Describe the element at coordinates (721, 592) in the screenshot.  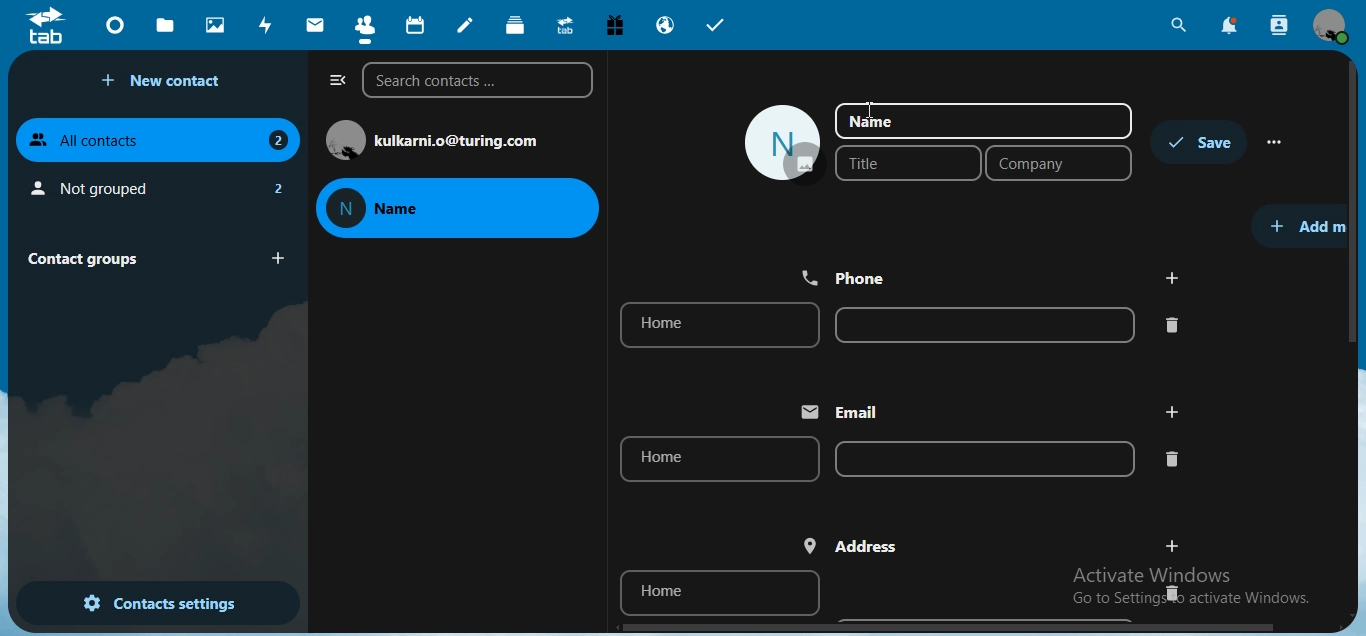
I see `home` at that location.